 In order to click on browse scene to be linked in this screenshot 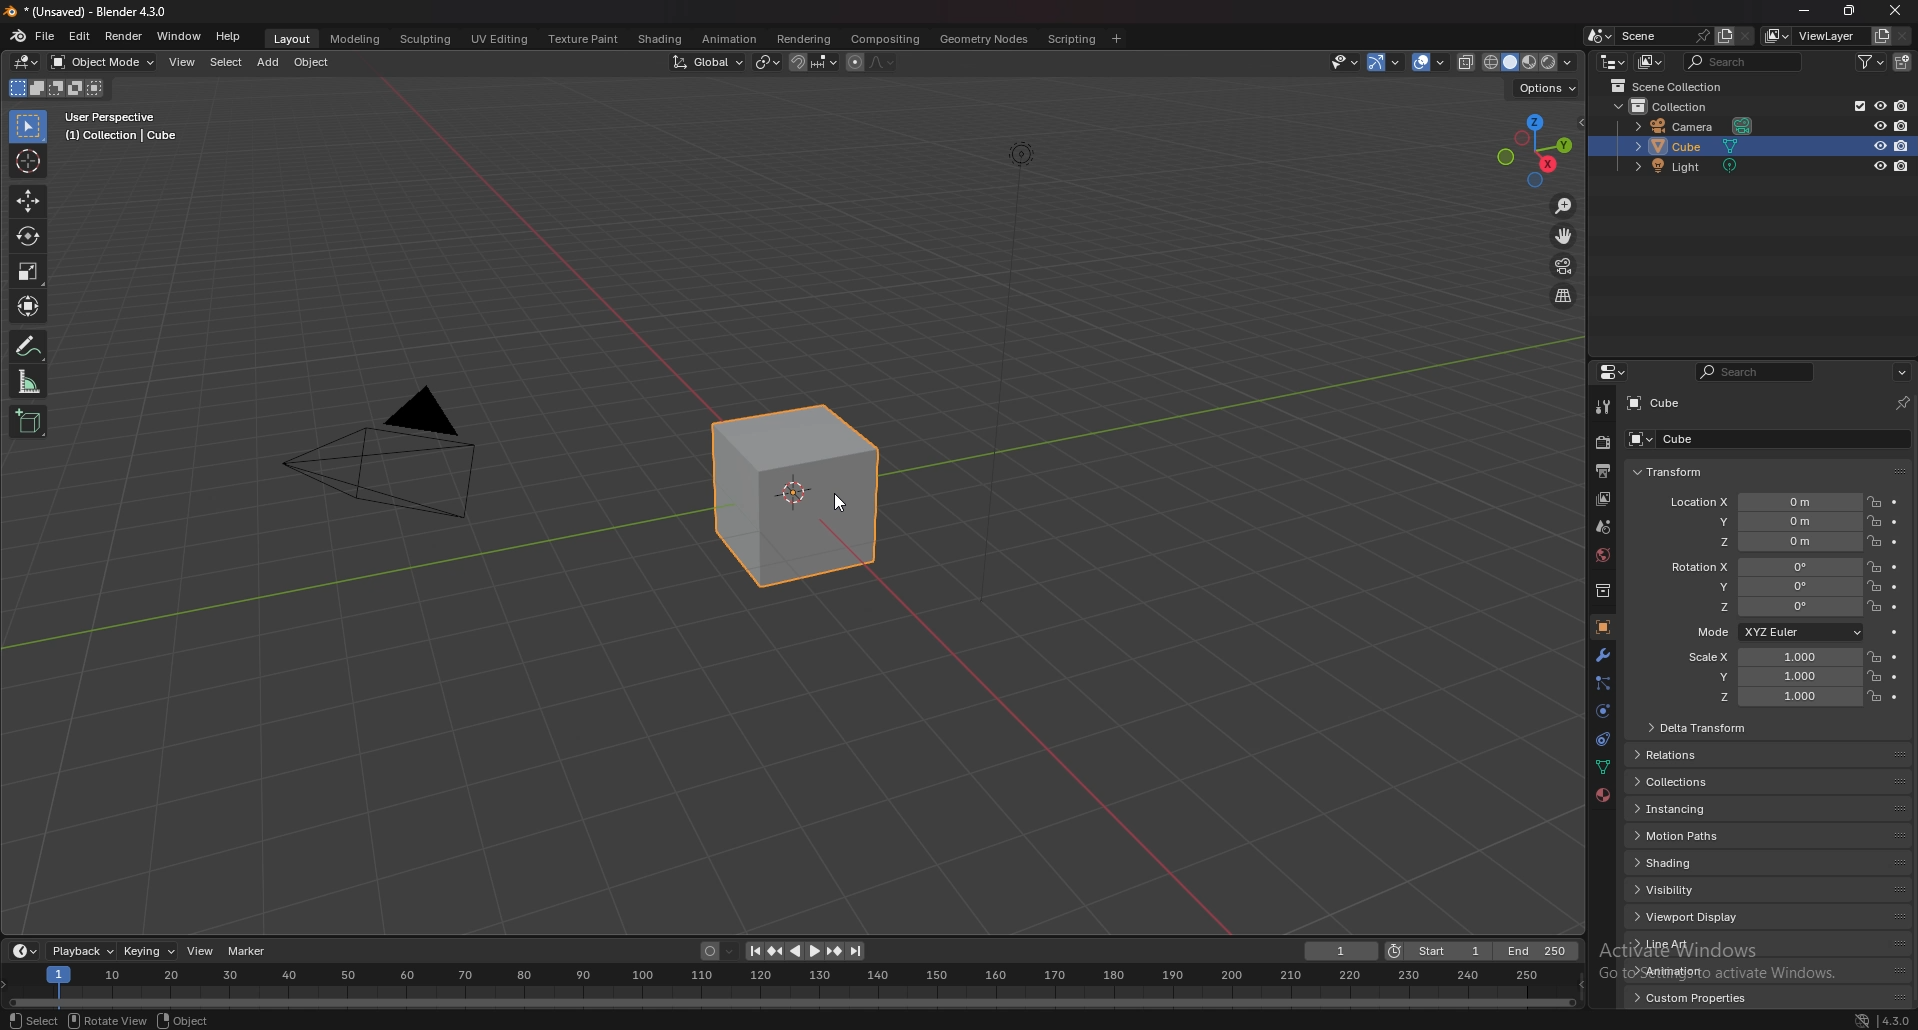, I will do `click(1600, 36)`.